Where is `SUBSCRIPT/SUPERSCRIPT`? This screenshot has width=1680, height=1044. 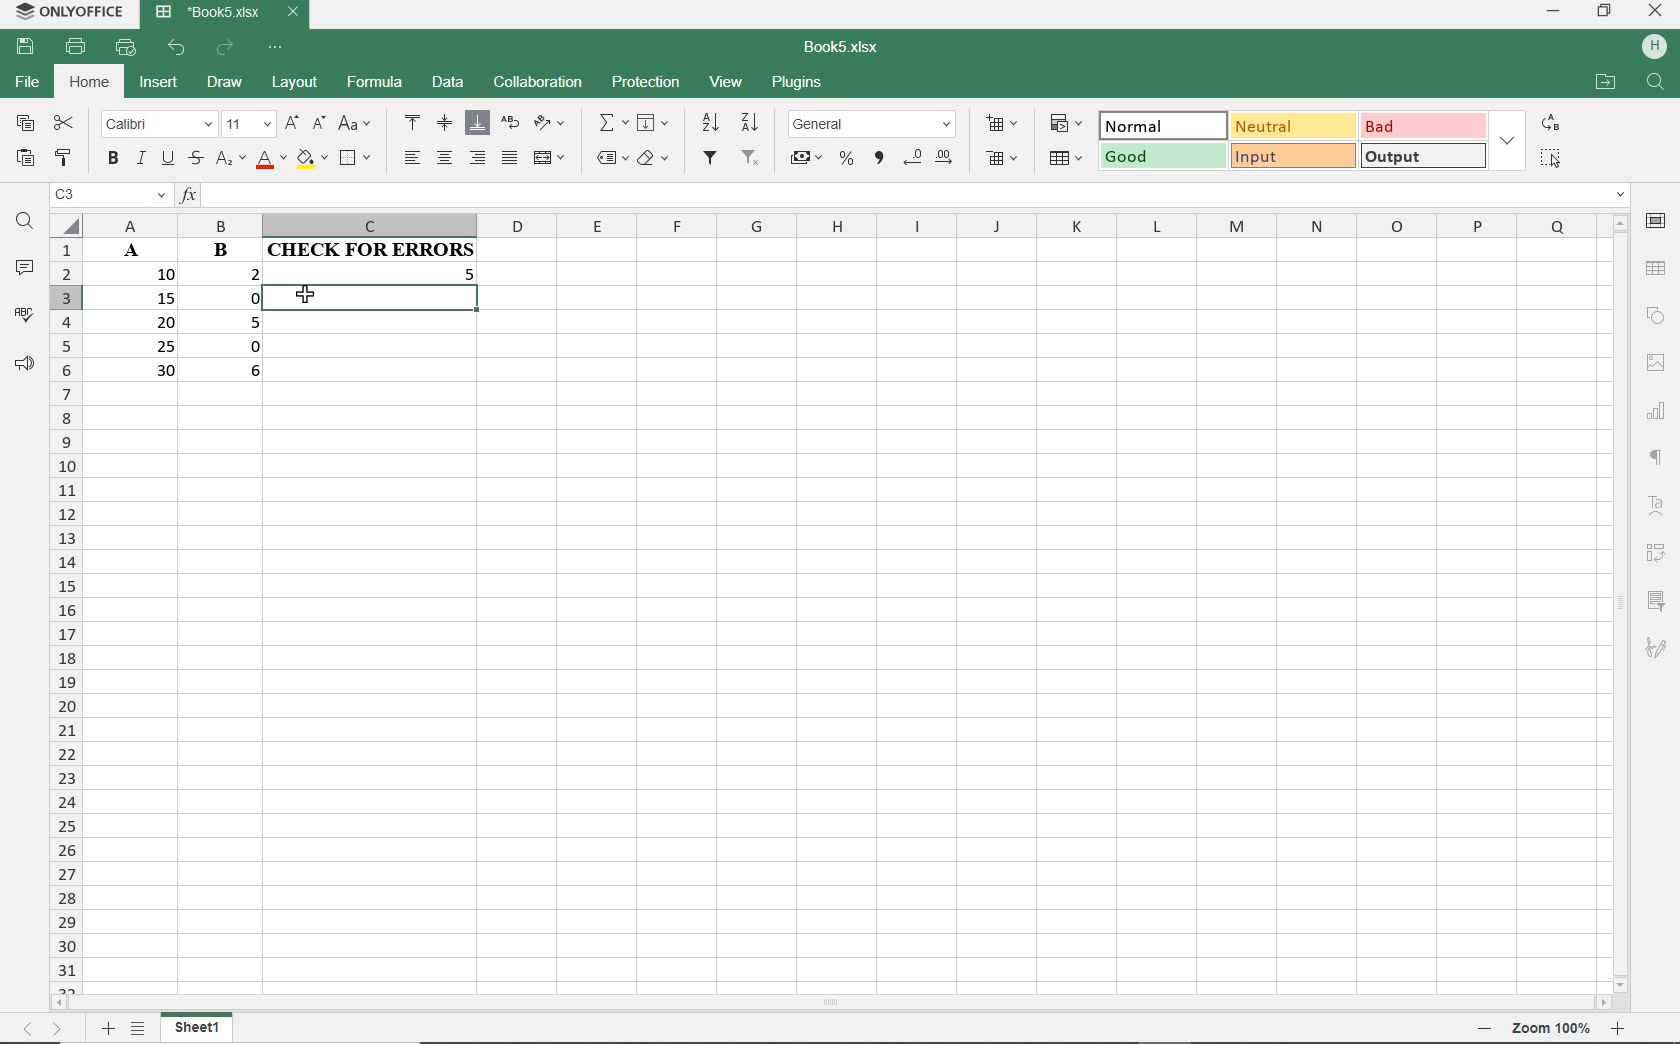
SUBSCRIPT/SUPERSCRIPT is located at coordinates (227, 162).